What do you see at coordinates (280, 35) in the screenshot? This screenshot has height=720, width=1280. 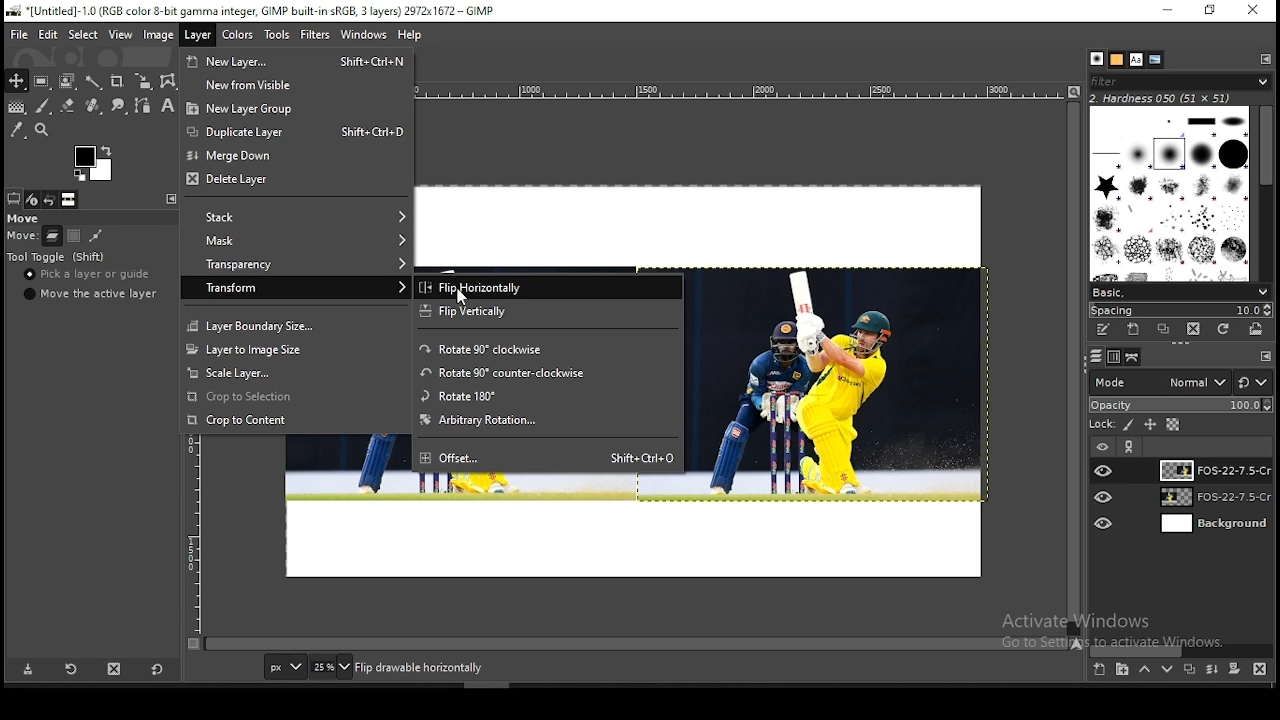 I see `tools` at bounding box center [280, 35].